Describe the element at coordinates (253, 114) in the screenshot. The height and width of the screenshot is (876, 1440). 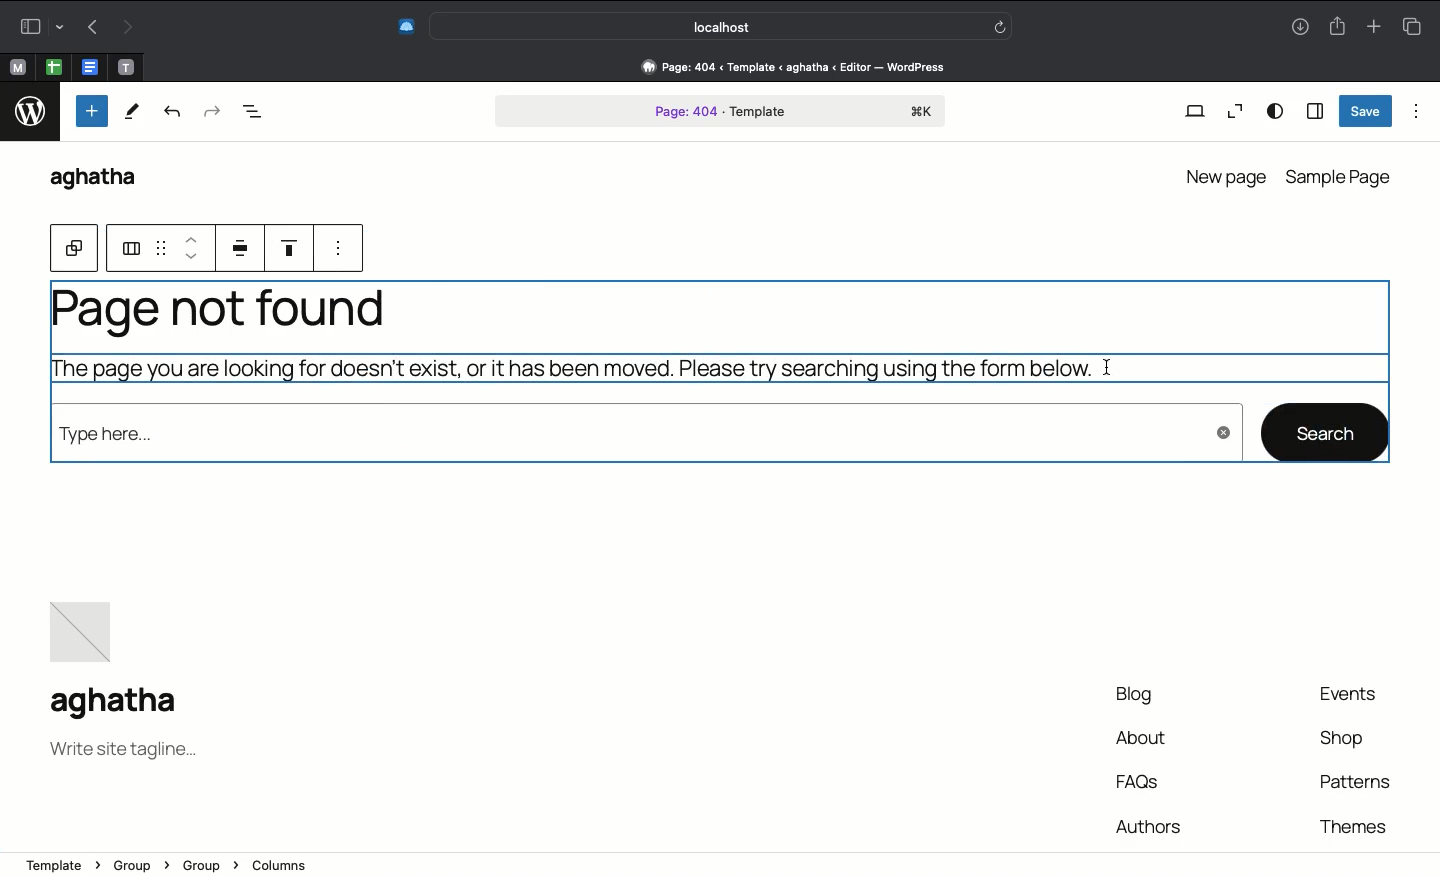
I see `Document overview` at that location.